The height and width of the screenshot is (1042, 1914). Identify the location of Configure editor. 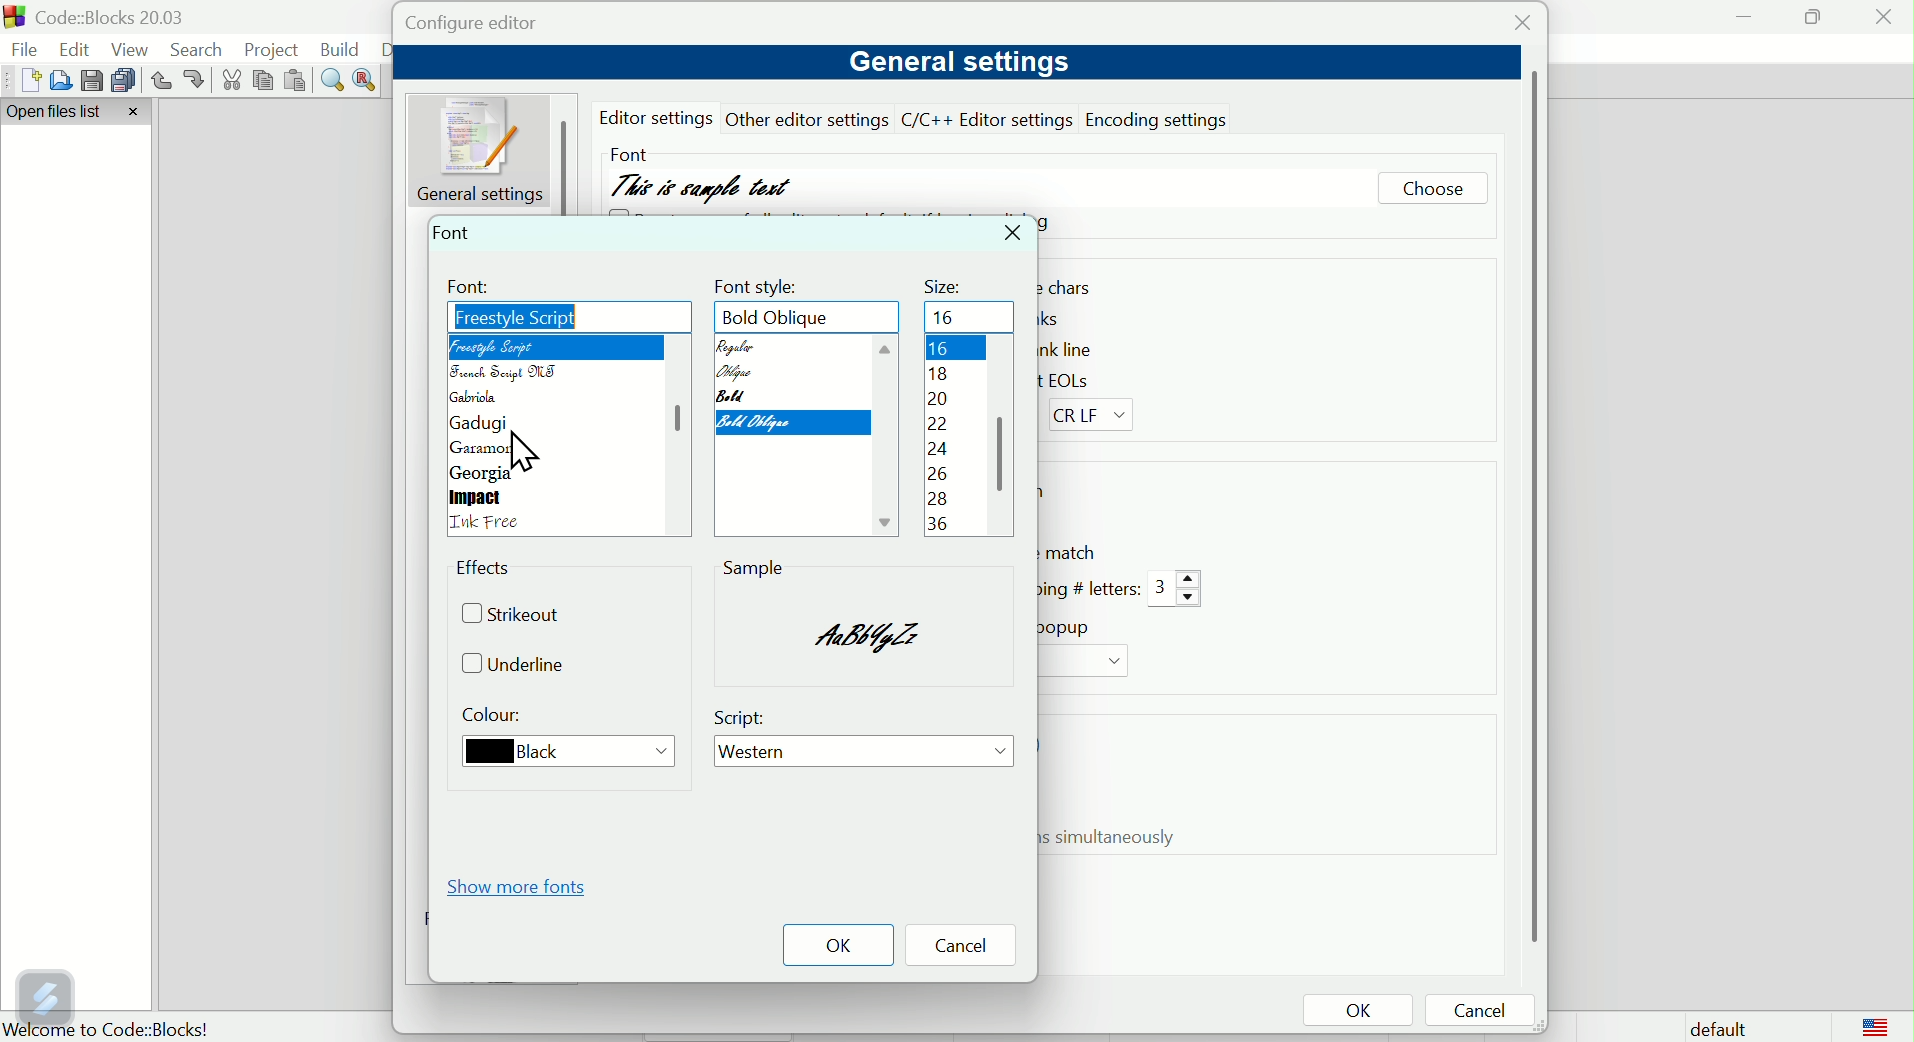
(492, 24).